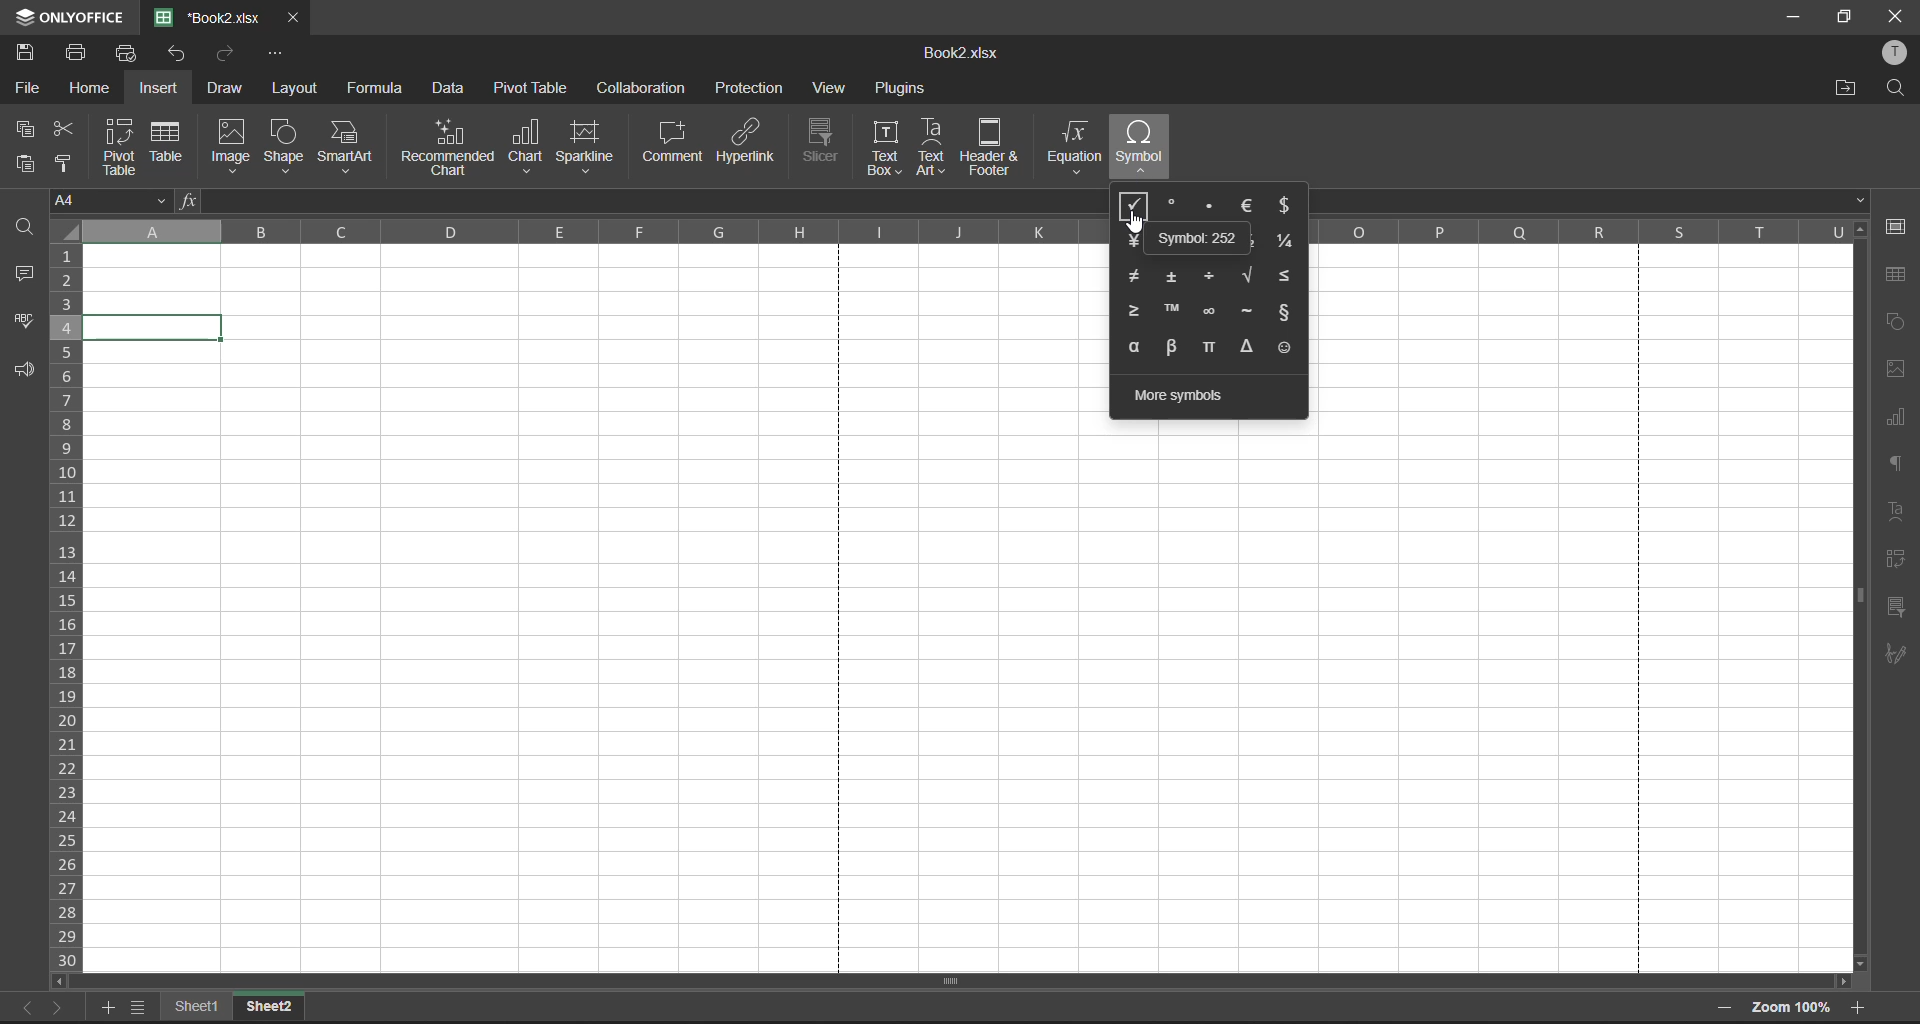 This screenshot has height=1024, width=1920. Describe the element at coordinates (191, 203) in the screenshot. I see `fx` at that location.